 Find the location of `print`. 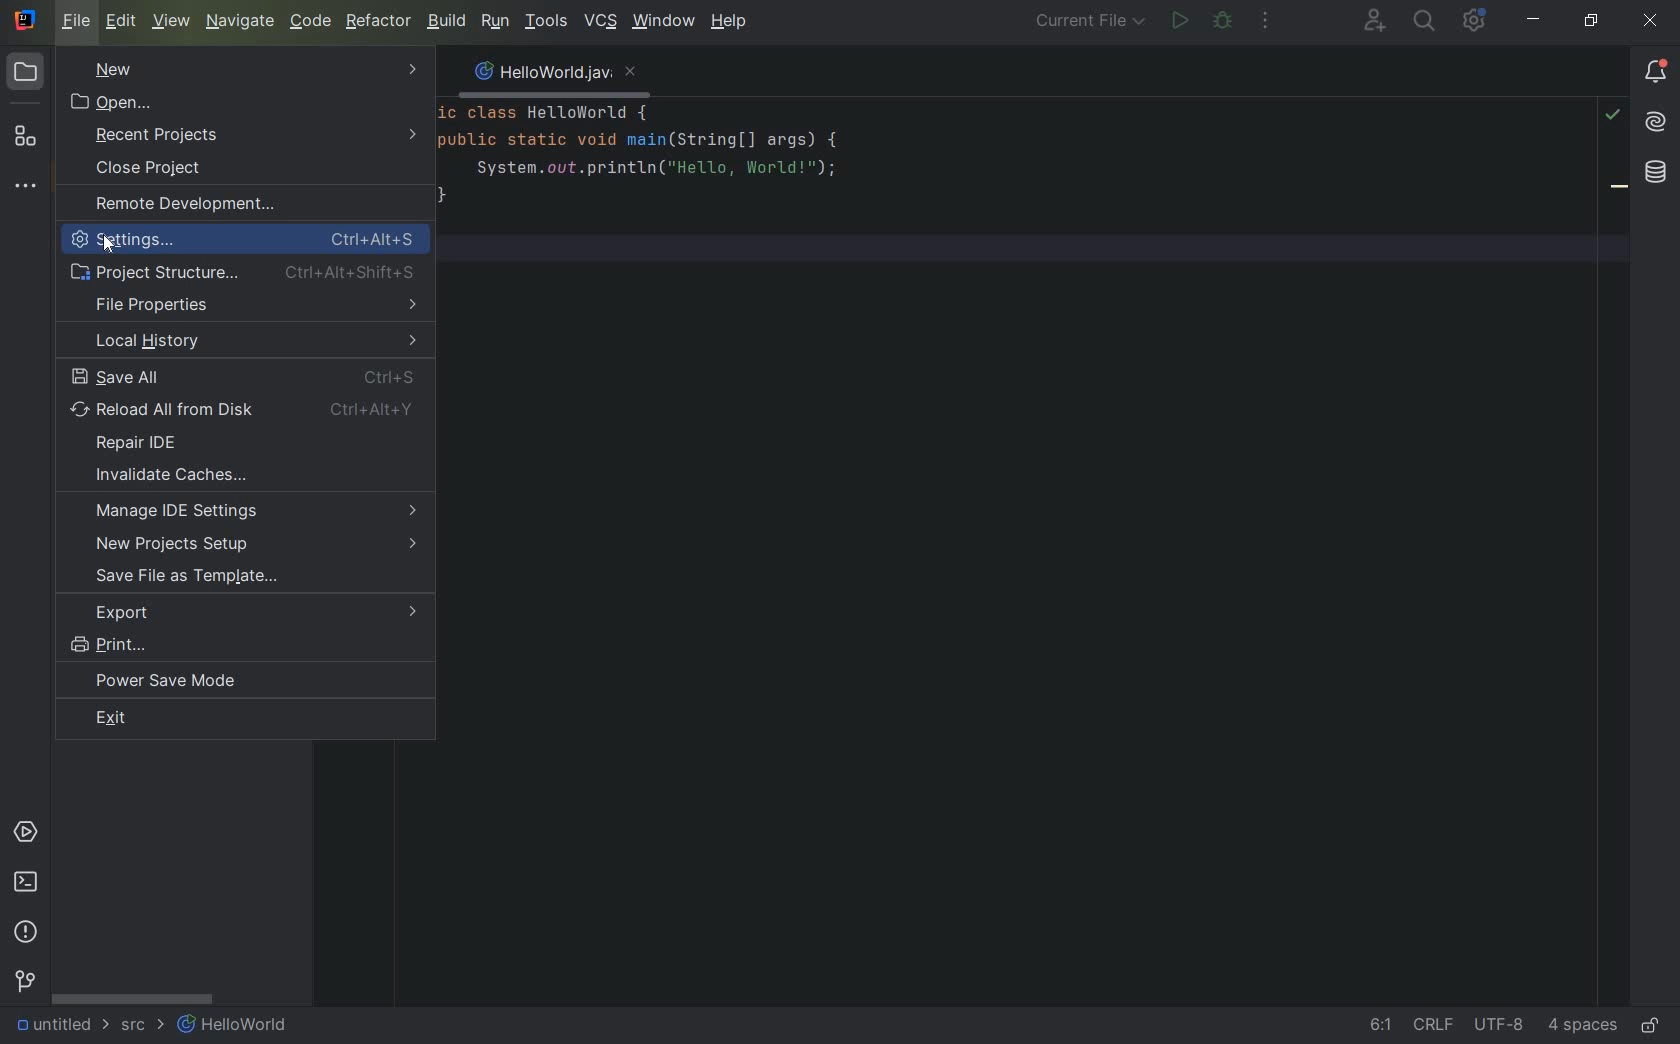

print is located at coordinates (247, 645).